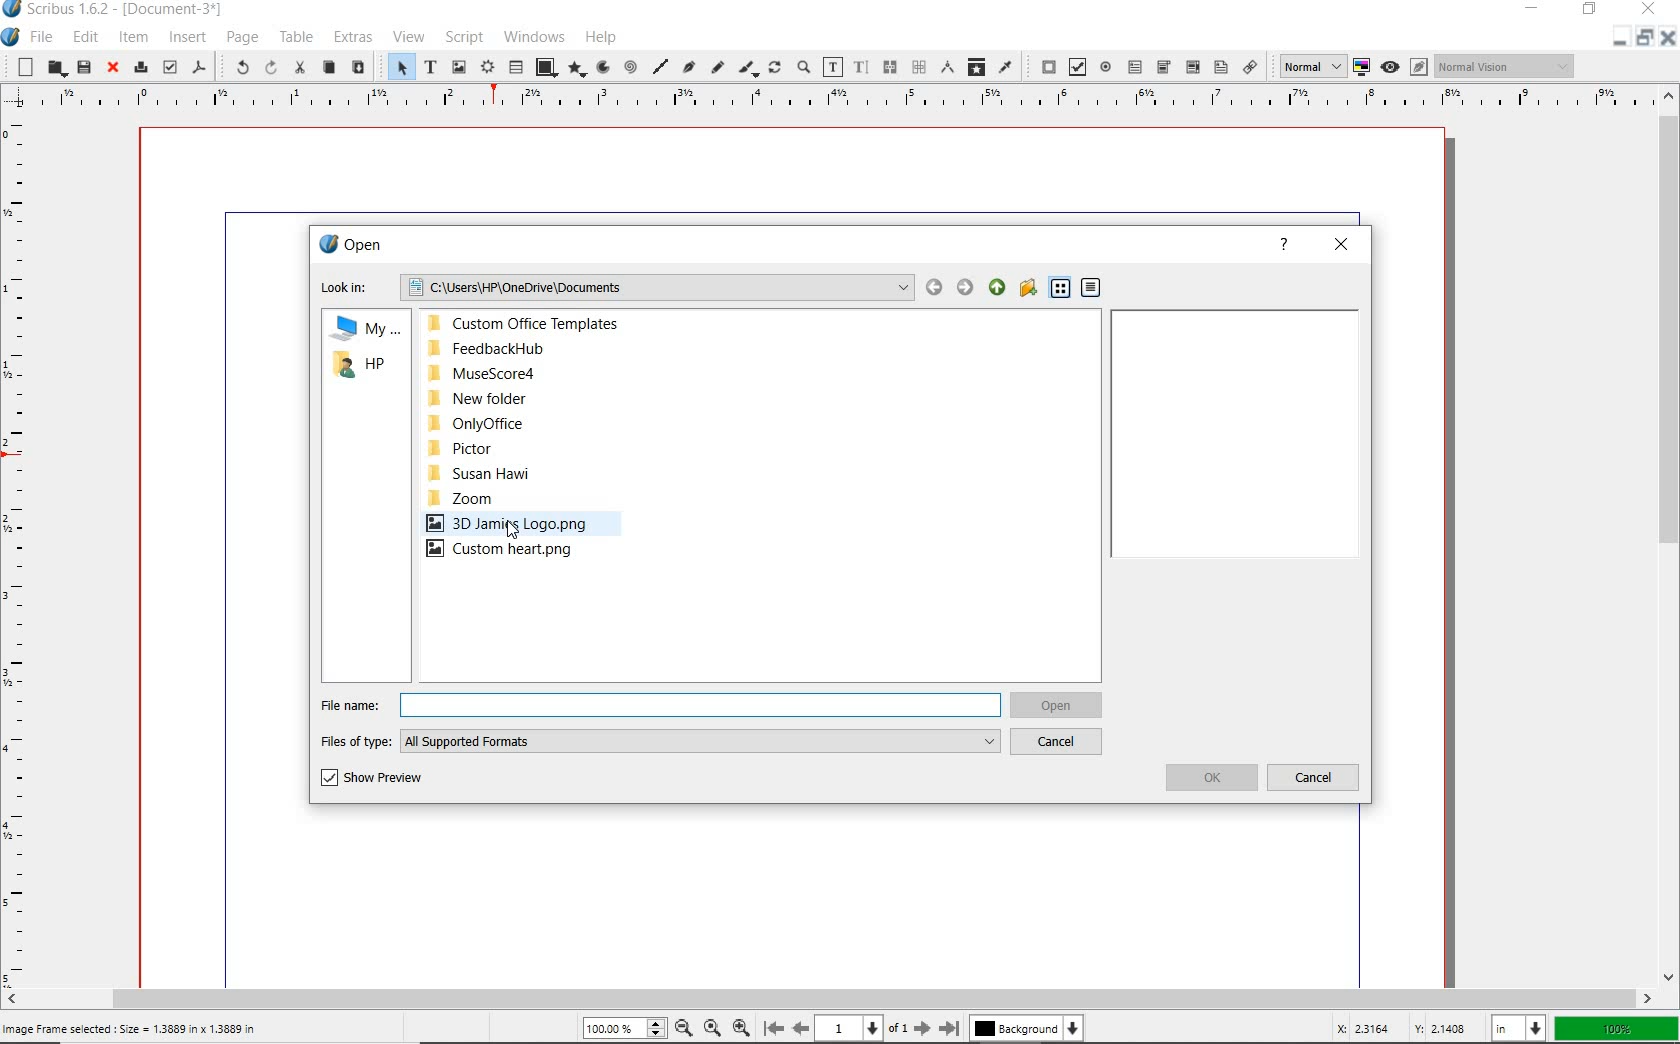 Image resolution: width=1680 pixels, height=1044 pixels. I want to click on TABLE, so click(297, 36).